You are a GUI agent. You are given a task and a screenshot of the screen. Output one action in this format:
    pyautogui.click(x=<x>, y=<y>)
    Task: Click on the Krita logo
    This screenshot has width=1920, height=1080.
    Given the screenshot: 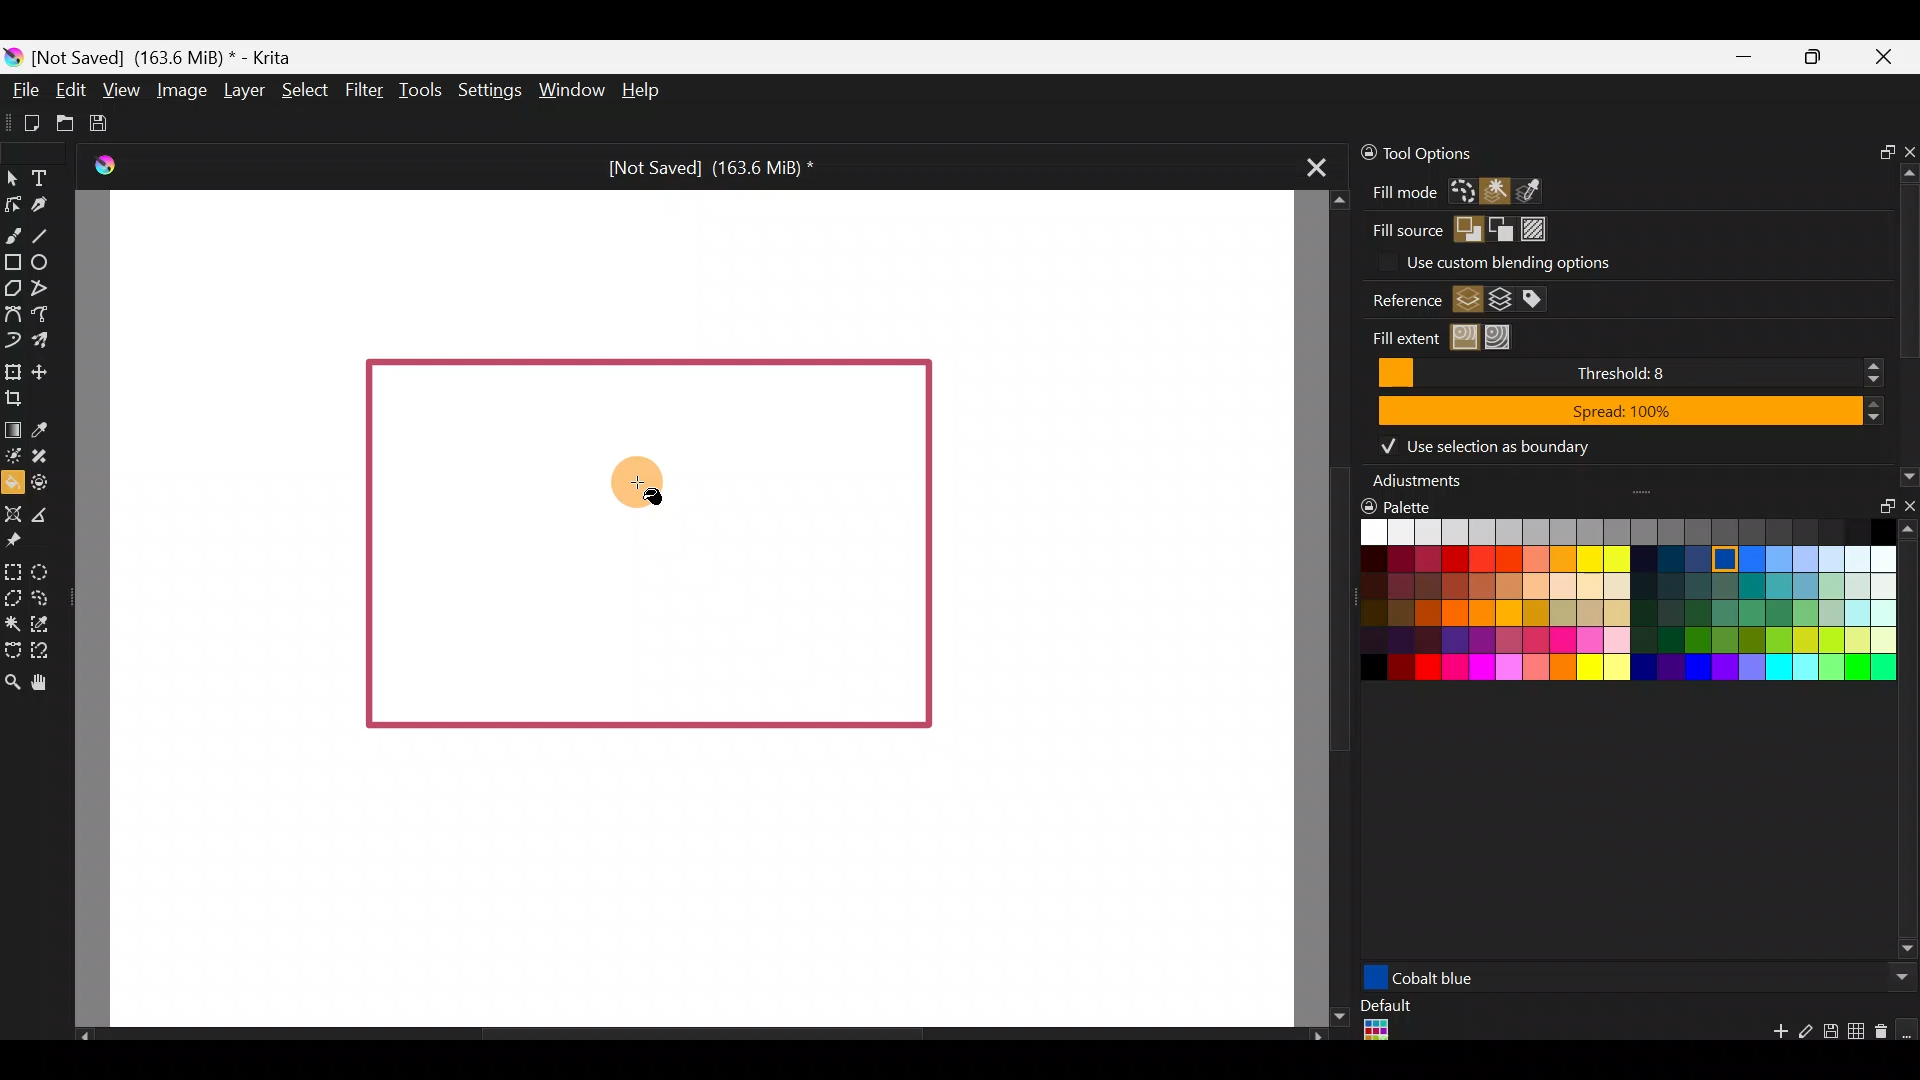 What is the action you would take?
    pyautogui.click(x=14, y=56)
    